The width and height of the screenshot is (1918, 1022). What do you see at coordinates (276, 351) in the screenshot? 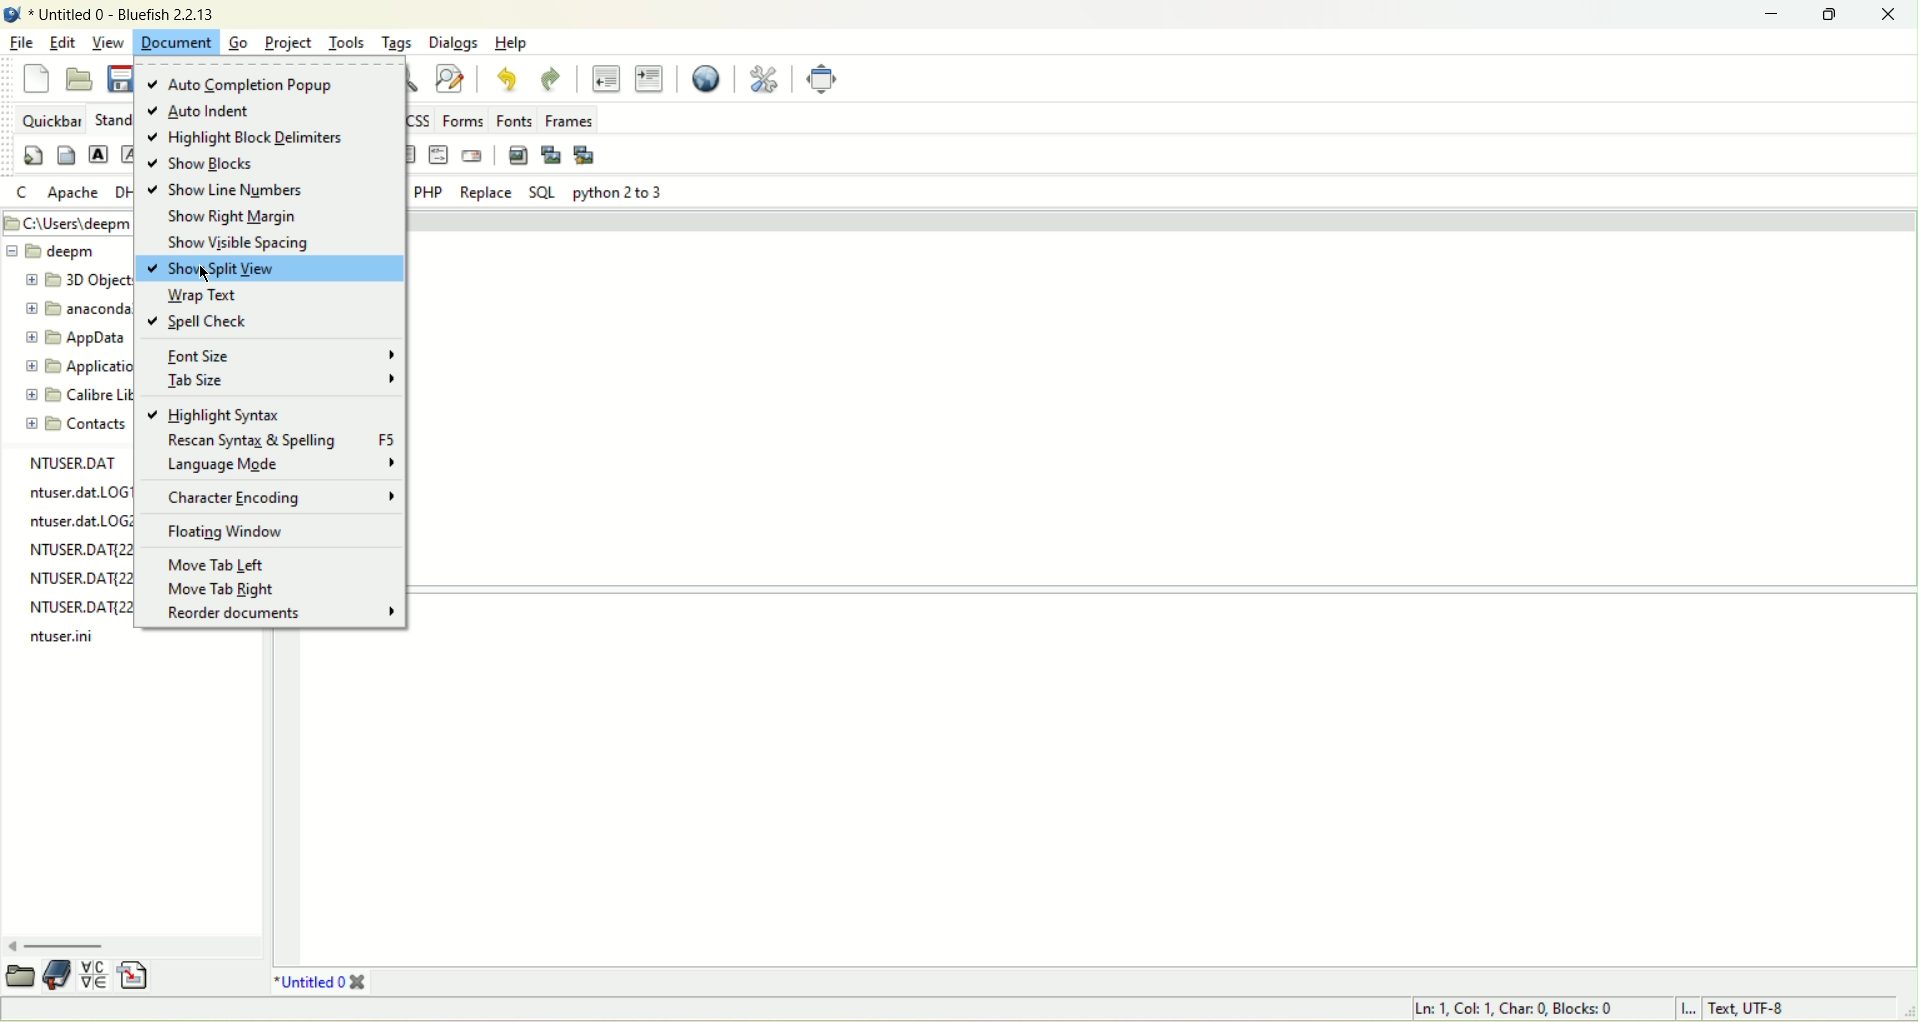
I see `font size` at bounding box center [276, 351].